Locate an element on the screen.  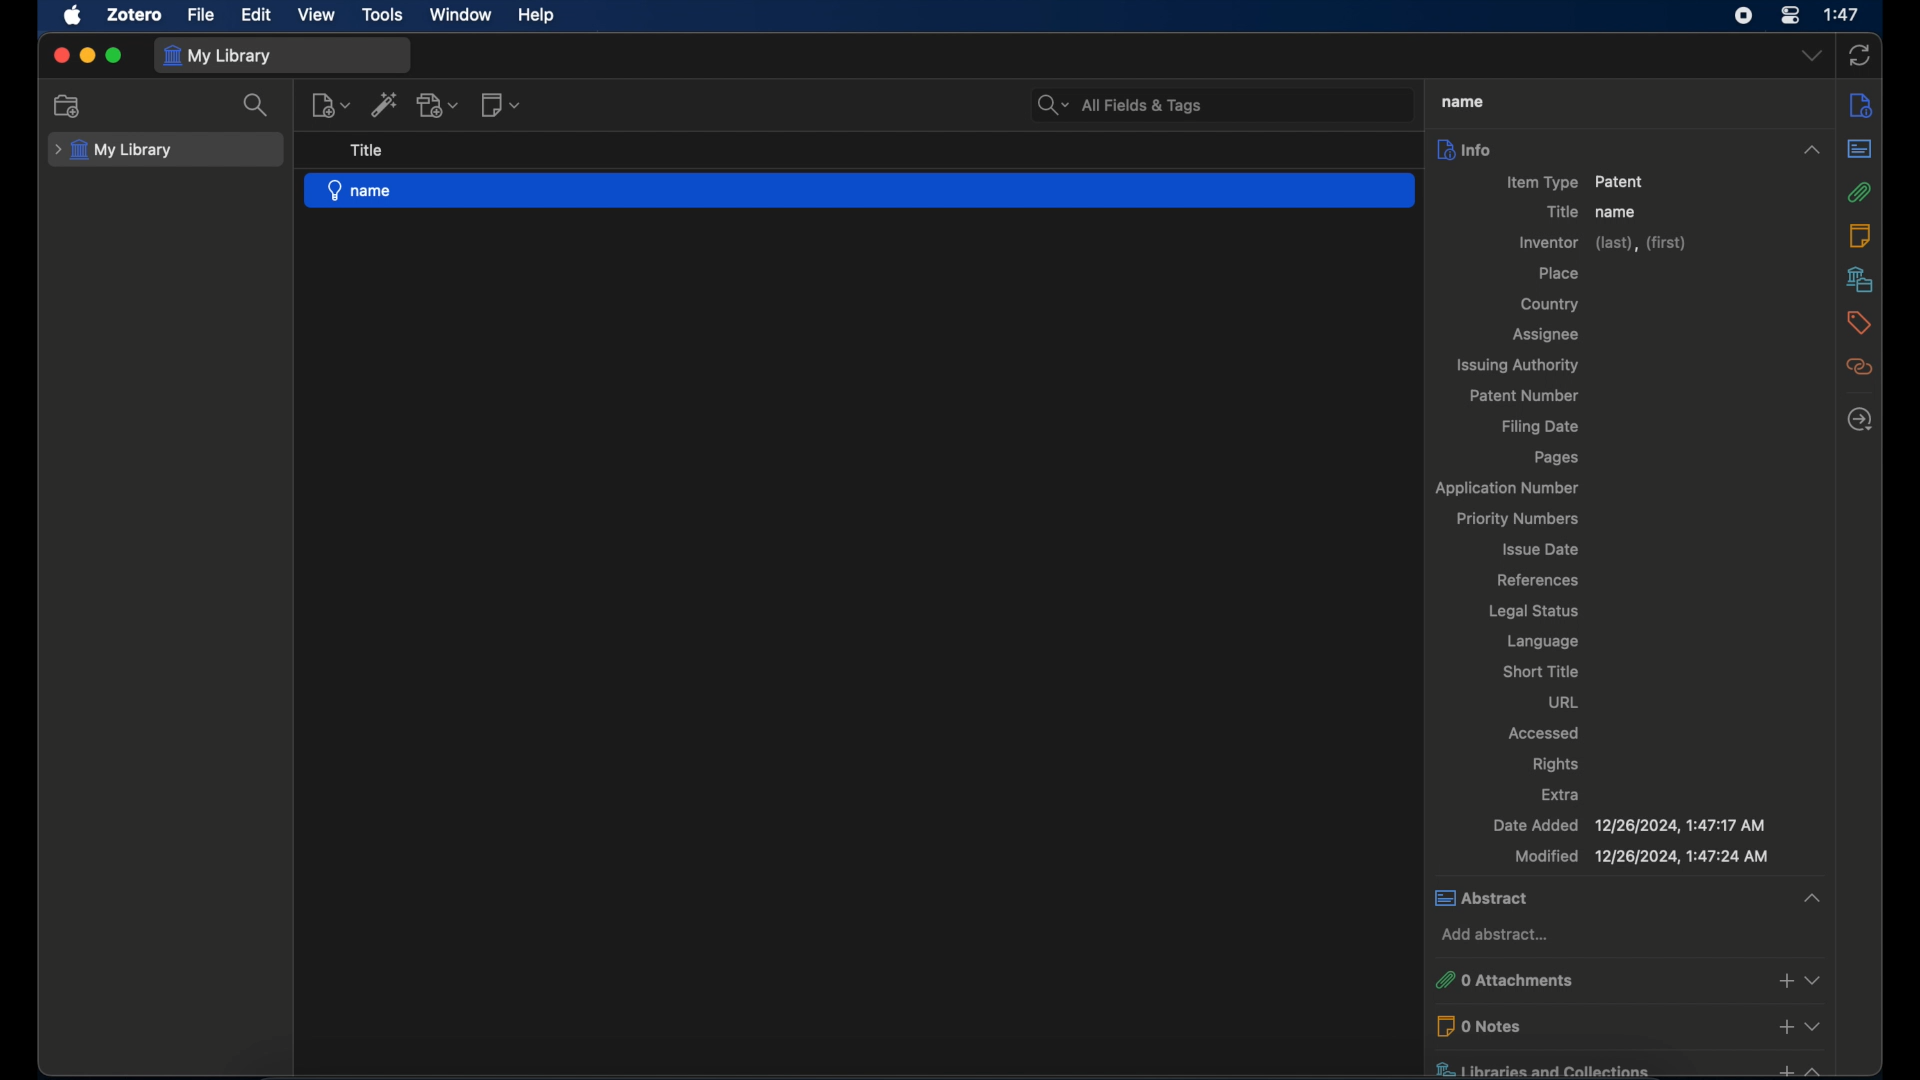
related is located at coordinates (1860, 367).